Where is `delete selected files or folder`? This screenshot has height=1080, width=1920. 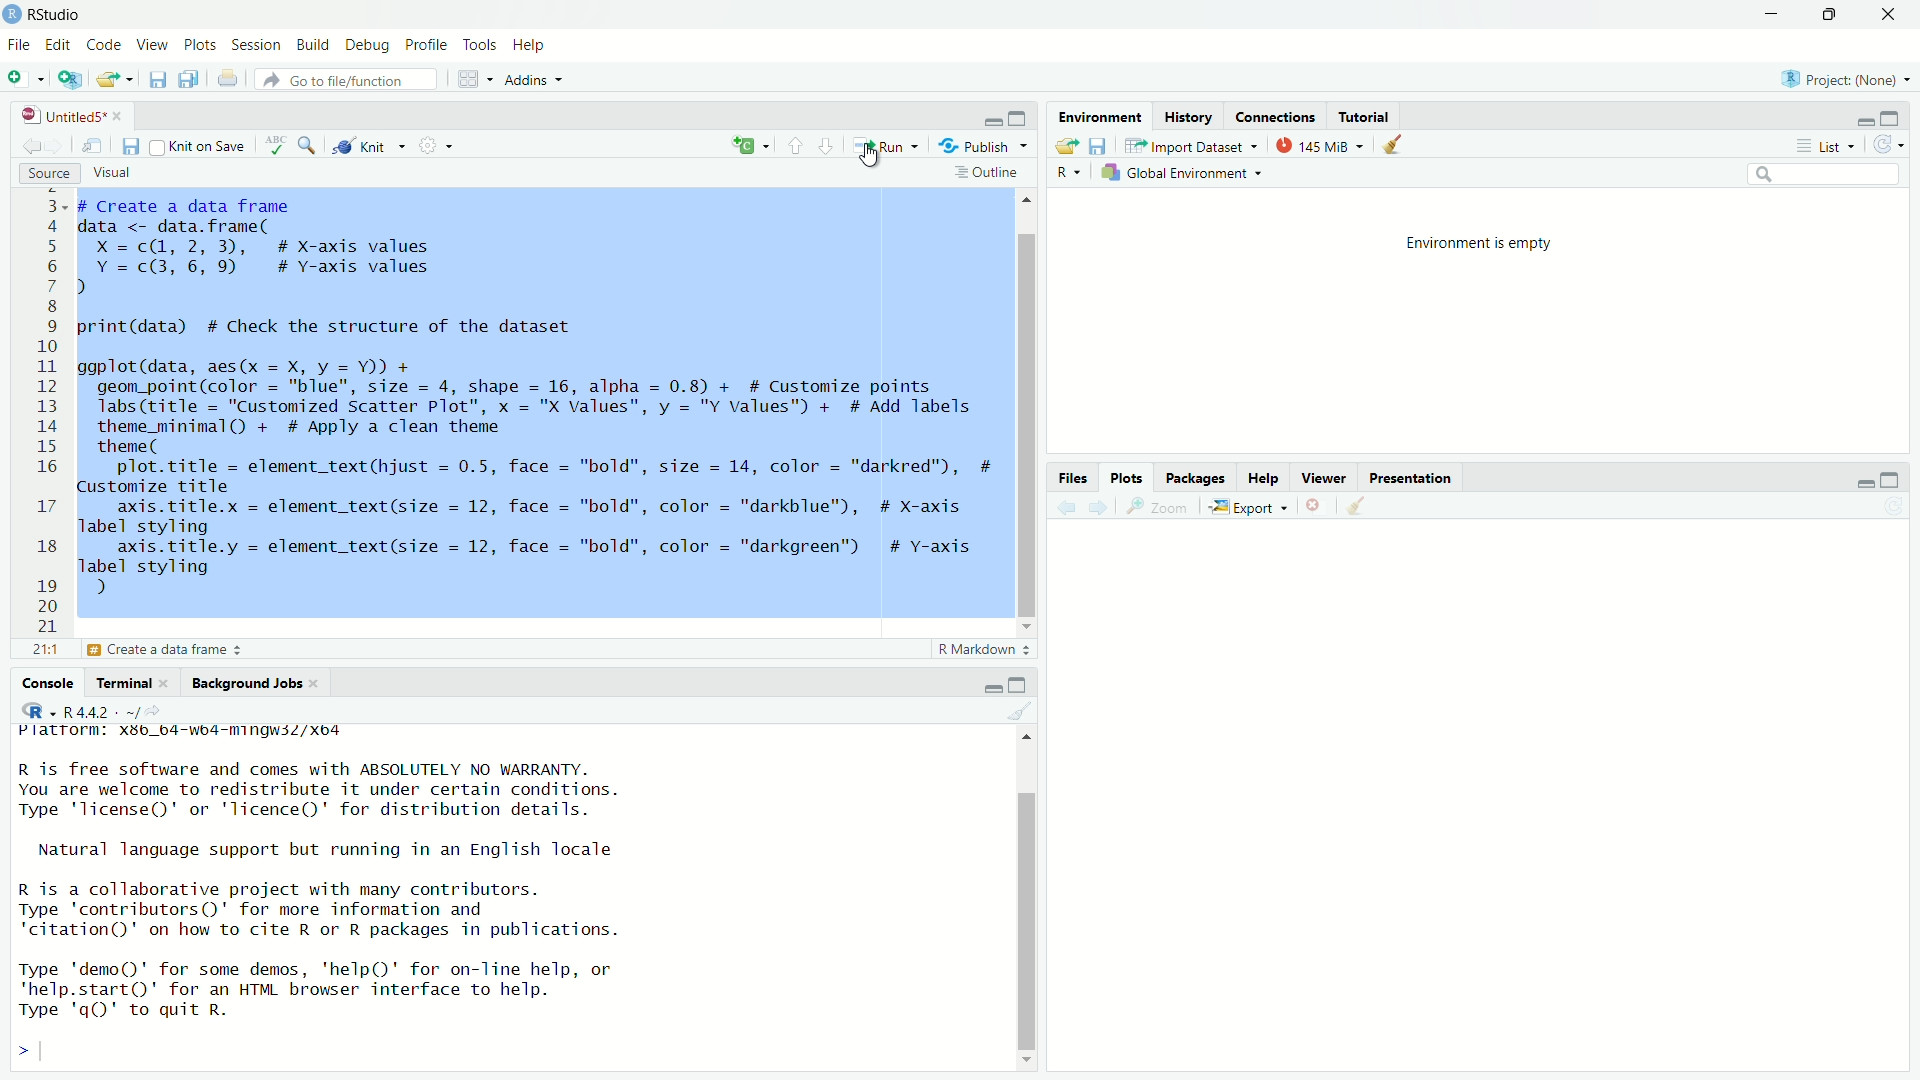 delete selected files or folder is located at coordinates (1315, 508).